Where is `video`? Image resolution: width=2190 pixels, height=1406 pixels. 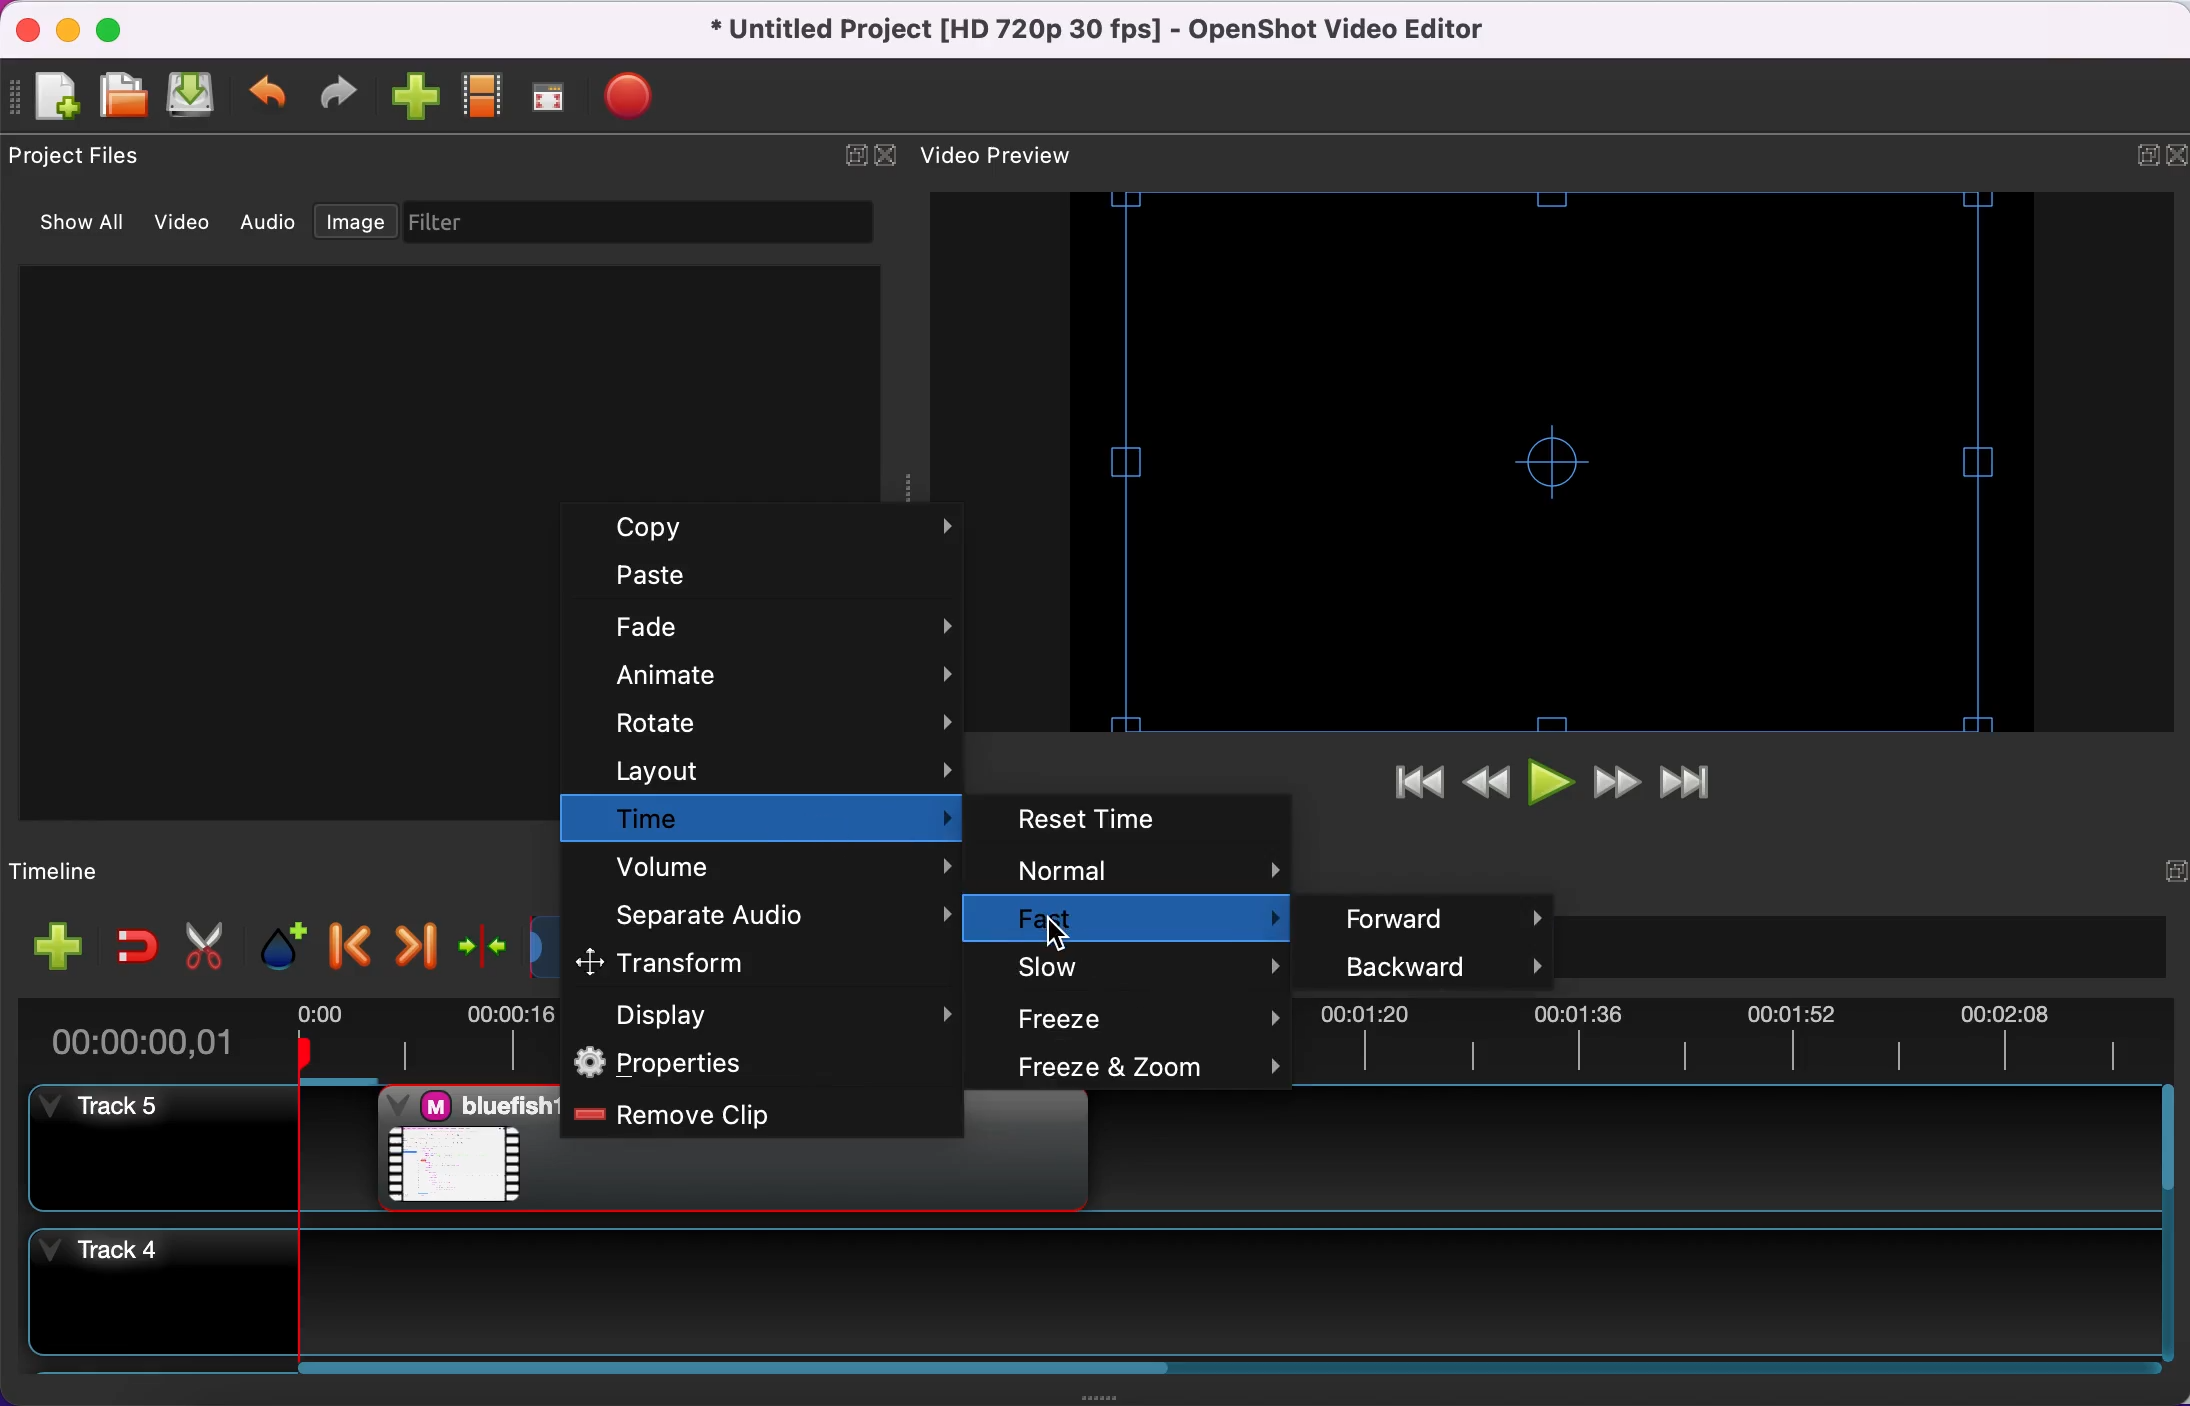 video is located at coordinates (186, 225).